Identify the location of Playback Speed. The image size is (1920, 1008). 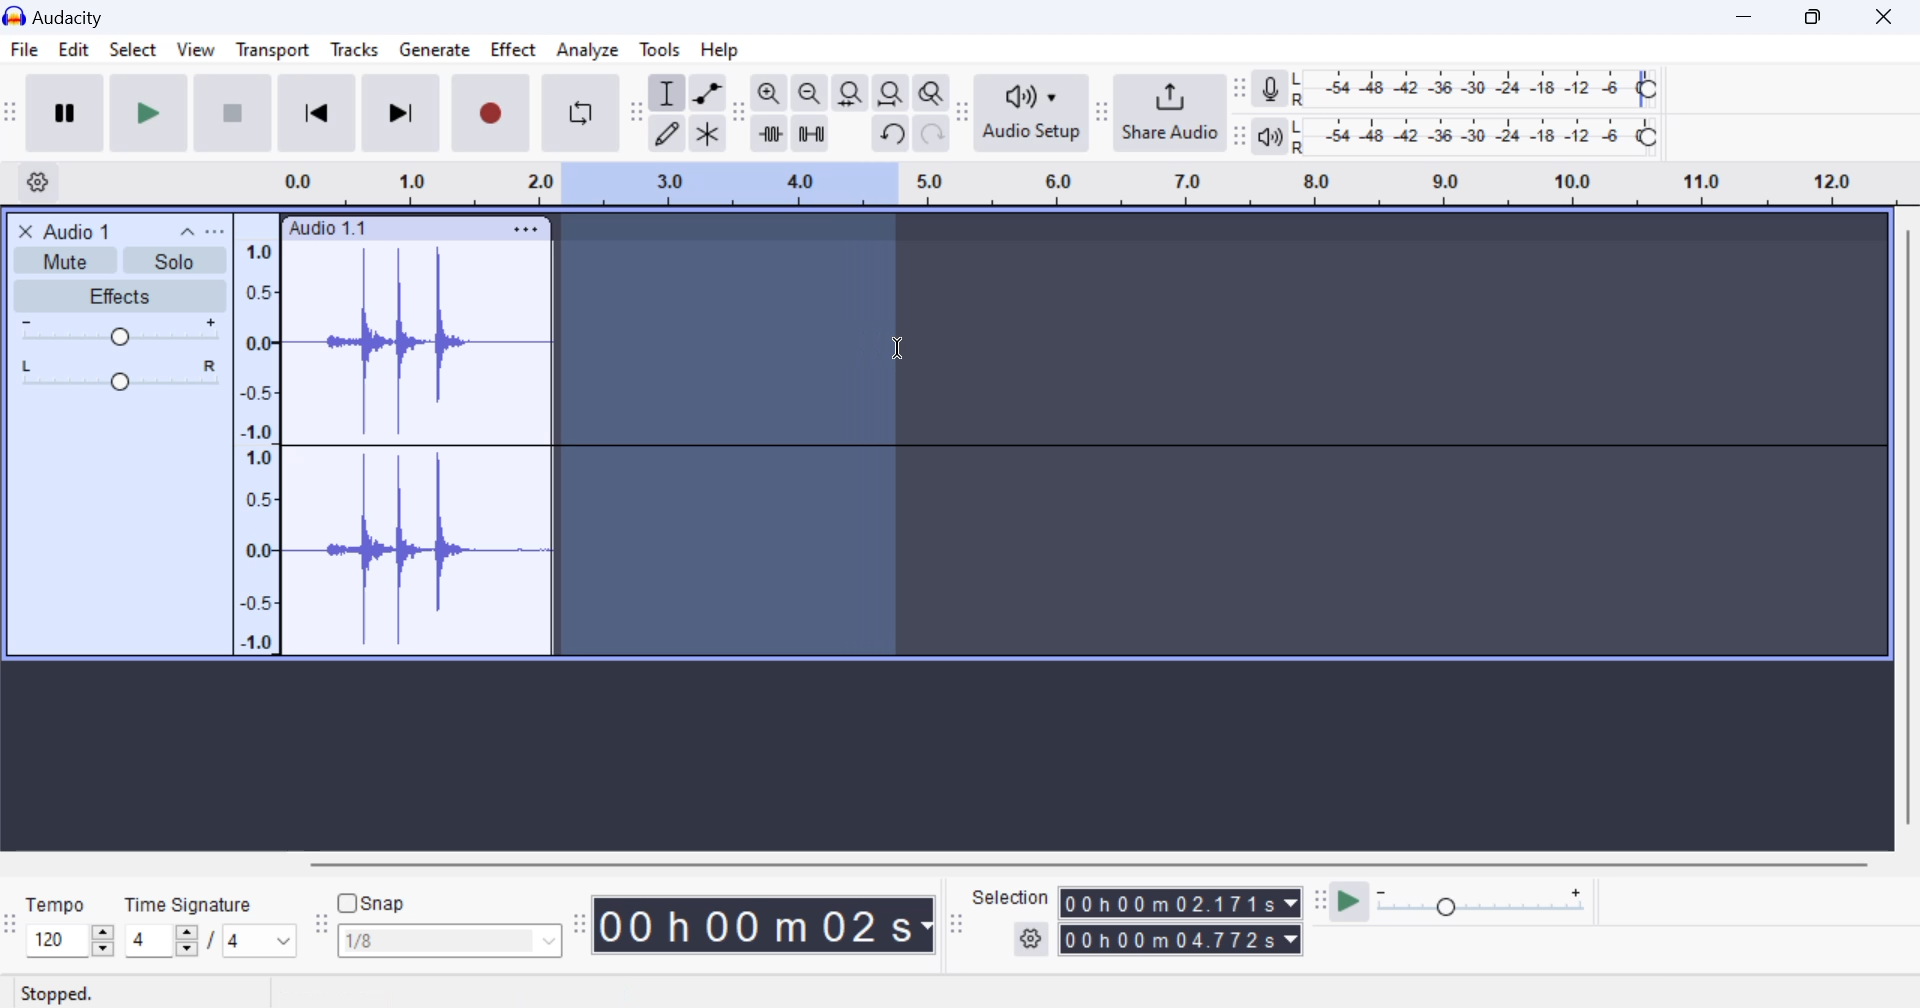
(1493, 904).